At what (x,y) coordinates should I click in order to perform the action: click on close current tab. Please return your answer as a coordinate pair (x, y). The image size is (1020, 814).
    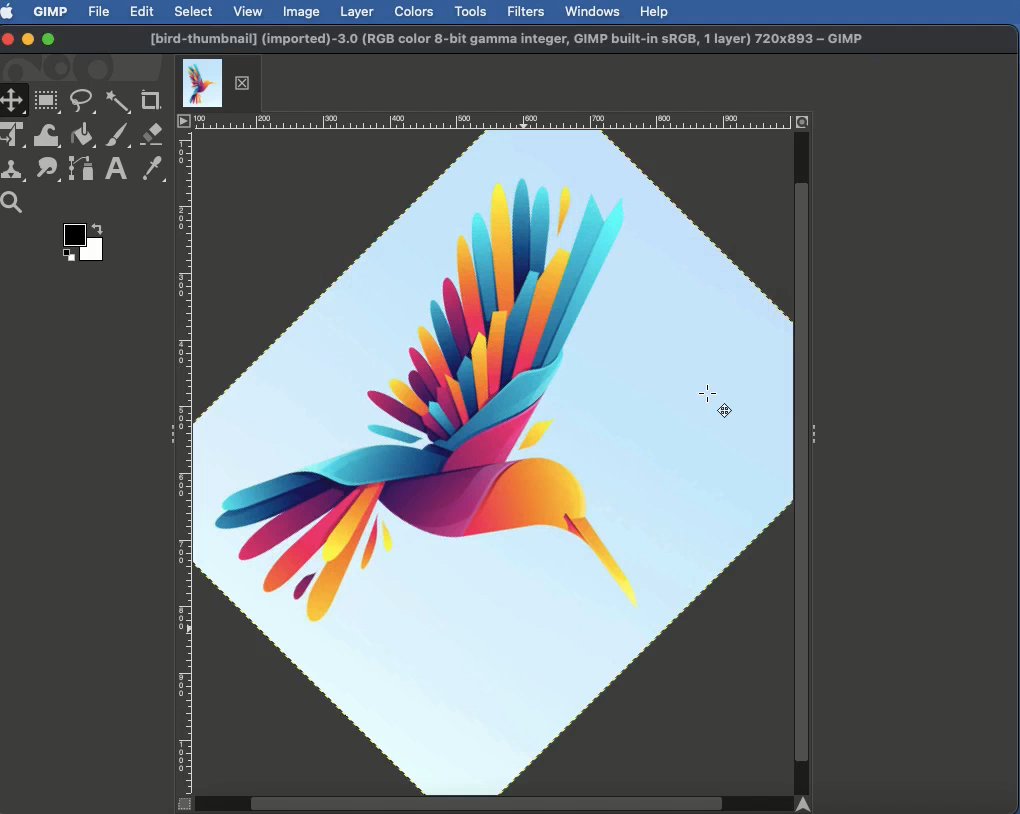
    Looking at the image, I should click on (247, 83).